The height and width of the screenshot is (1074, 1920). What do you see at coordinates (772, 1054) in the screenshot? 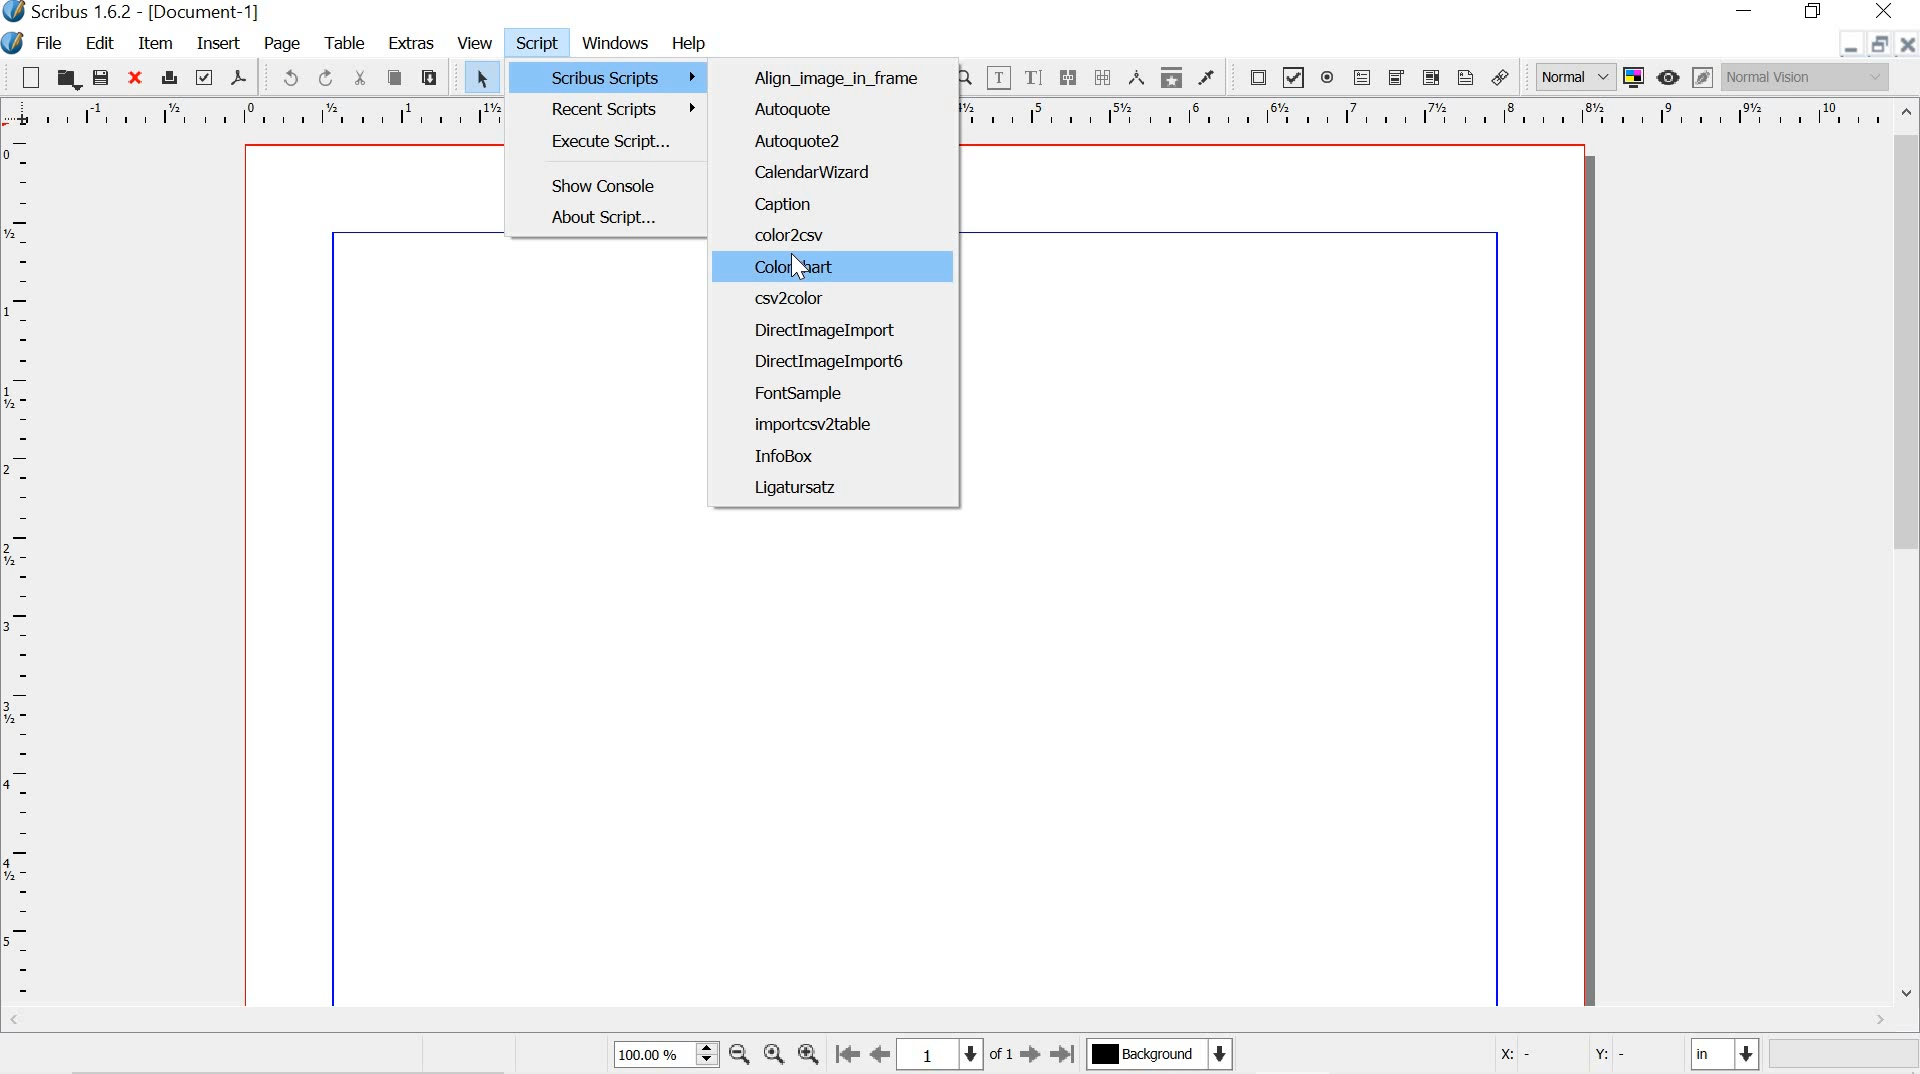
I see `Center` at bounding box center [772, 1054].